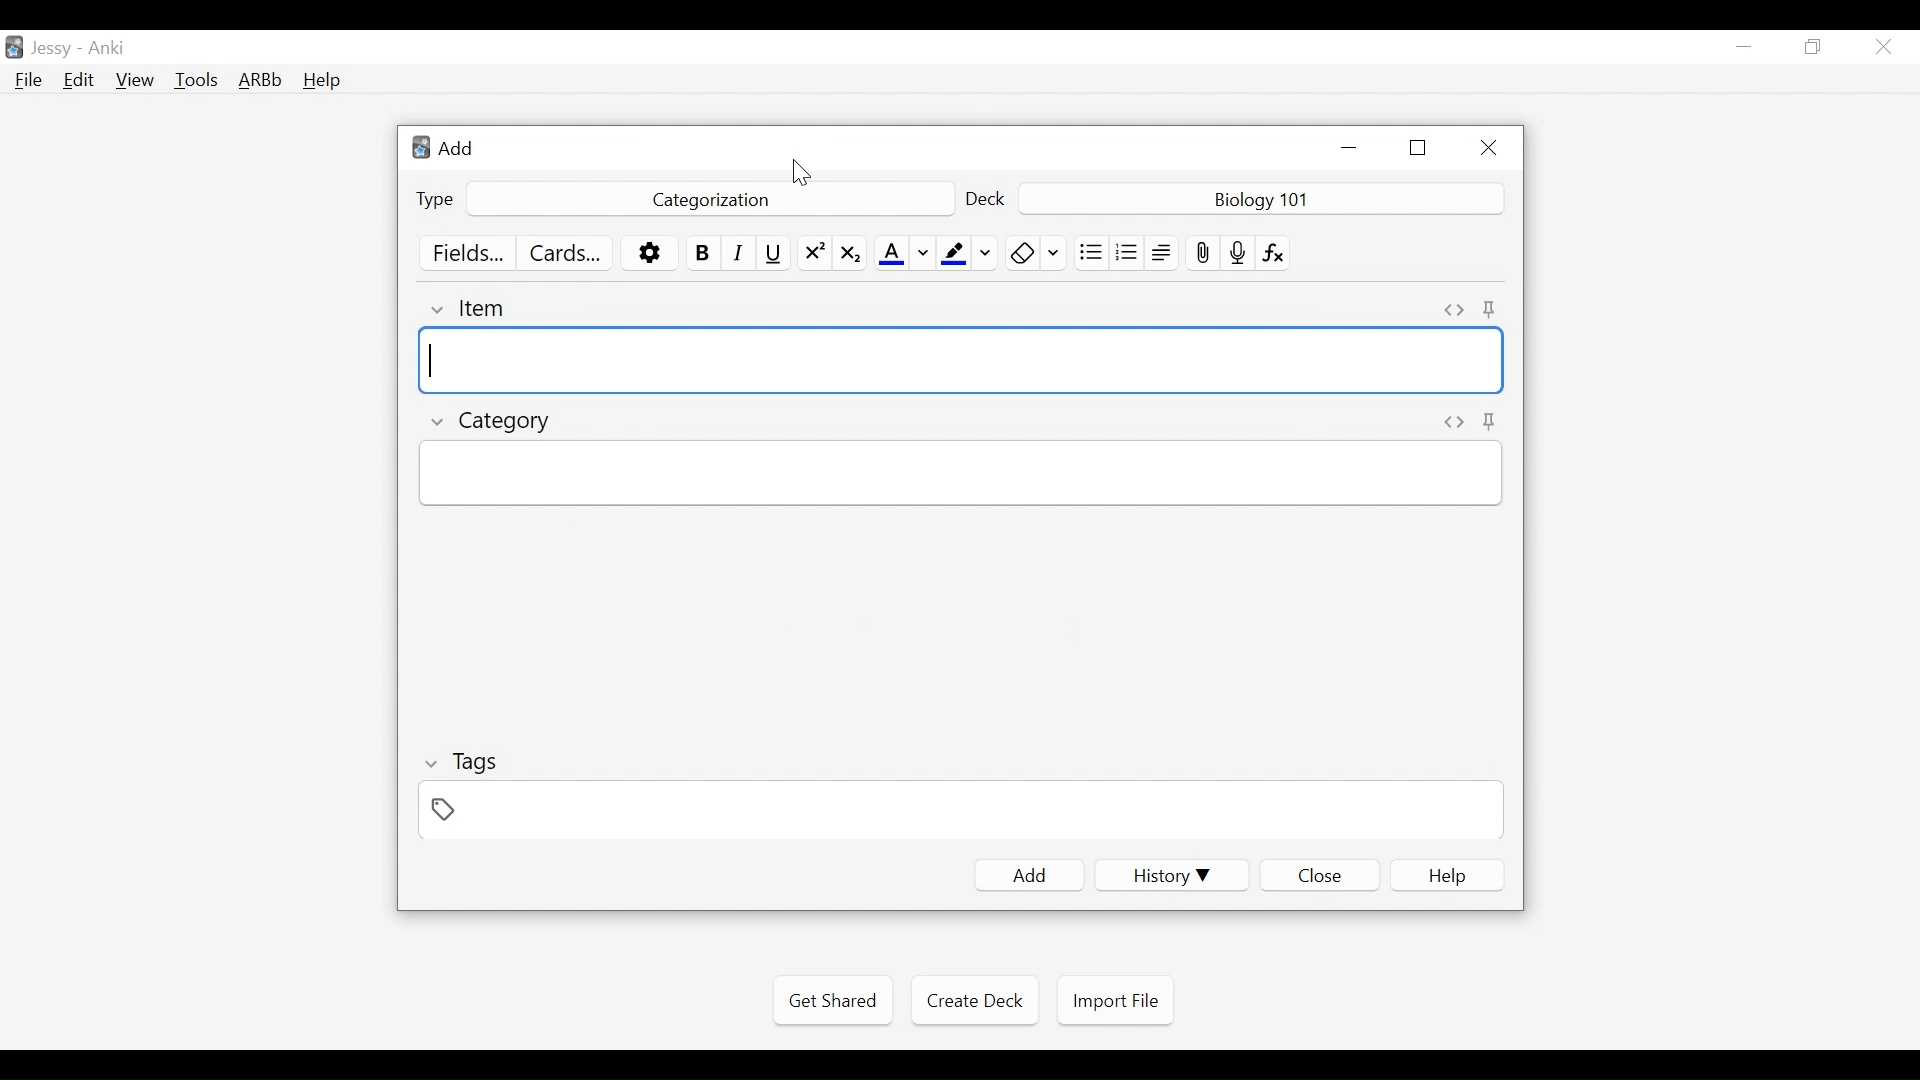 This screenshot has height=1080, width=1920. Describe the element at coordinates (704, 253) in the screenshot. I see `Bold` at that location.